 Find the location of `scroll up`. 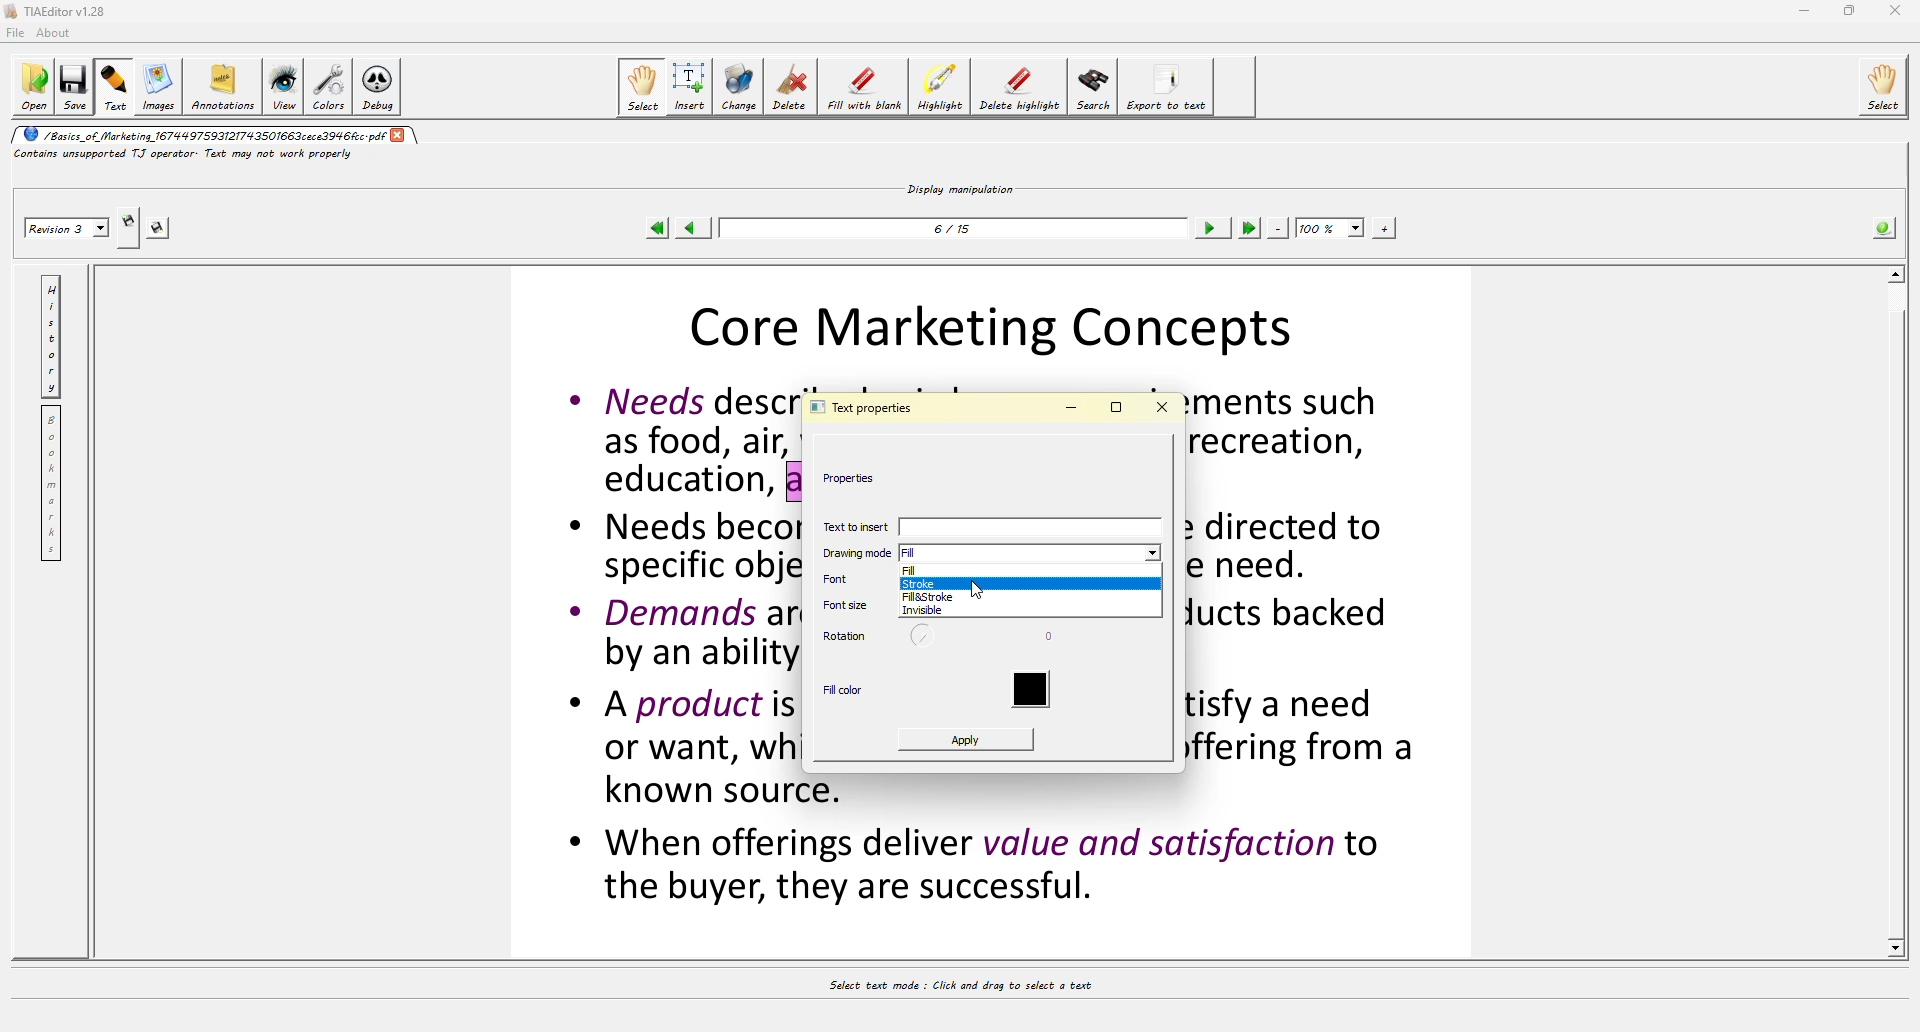

scroll up is located at coordinates (1892, 273).